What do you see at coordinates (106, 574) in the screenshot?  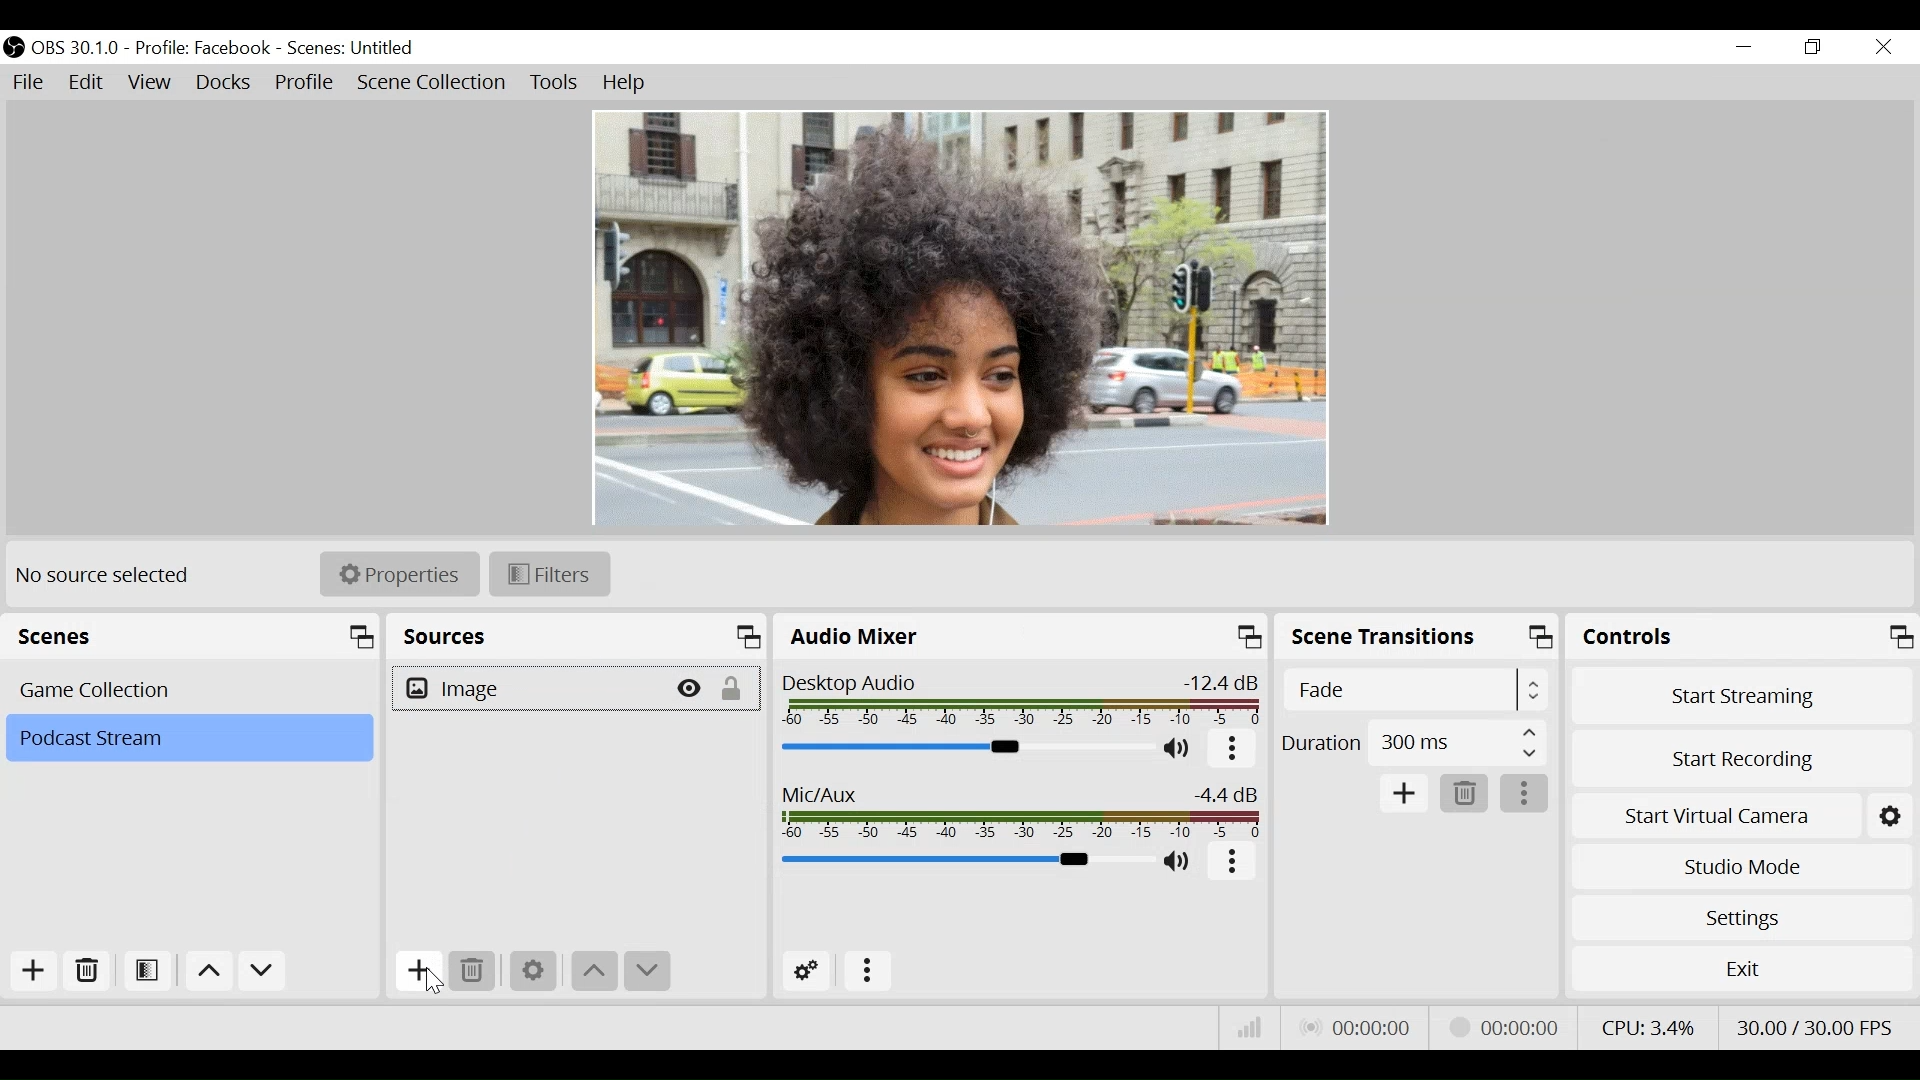 I see `No Source Selected` at bounding box center [106, 574].